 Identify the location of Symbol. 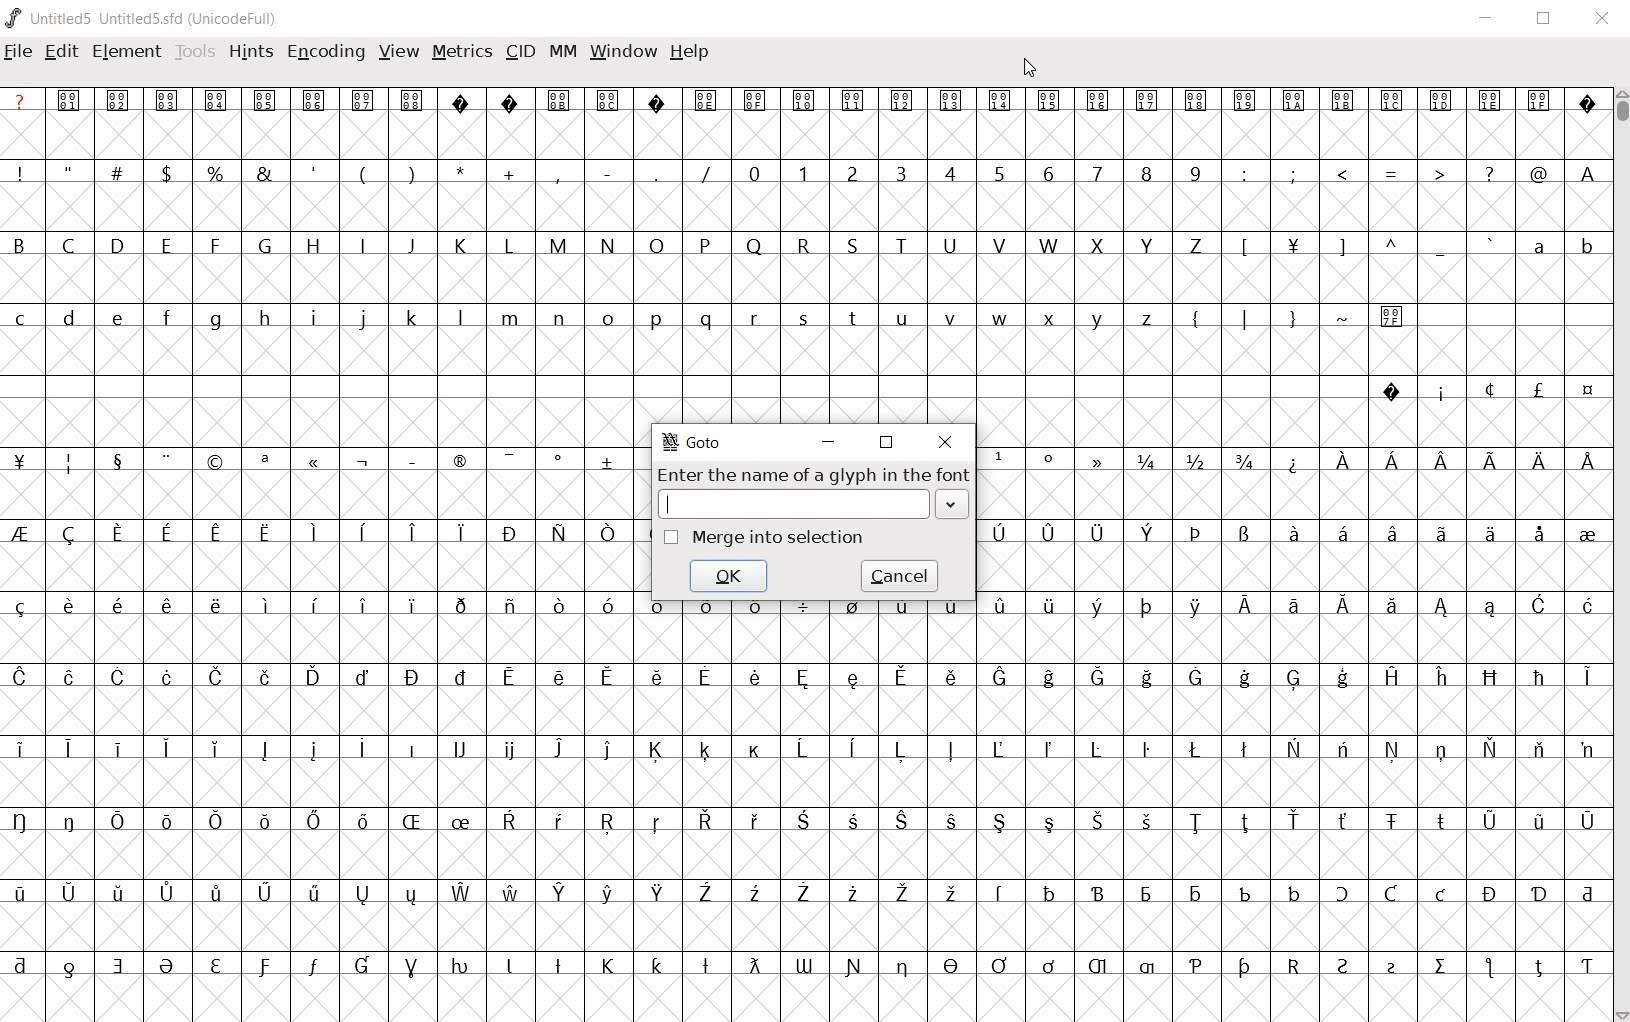
(1292, 461).